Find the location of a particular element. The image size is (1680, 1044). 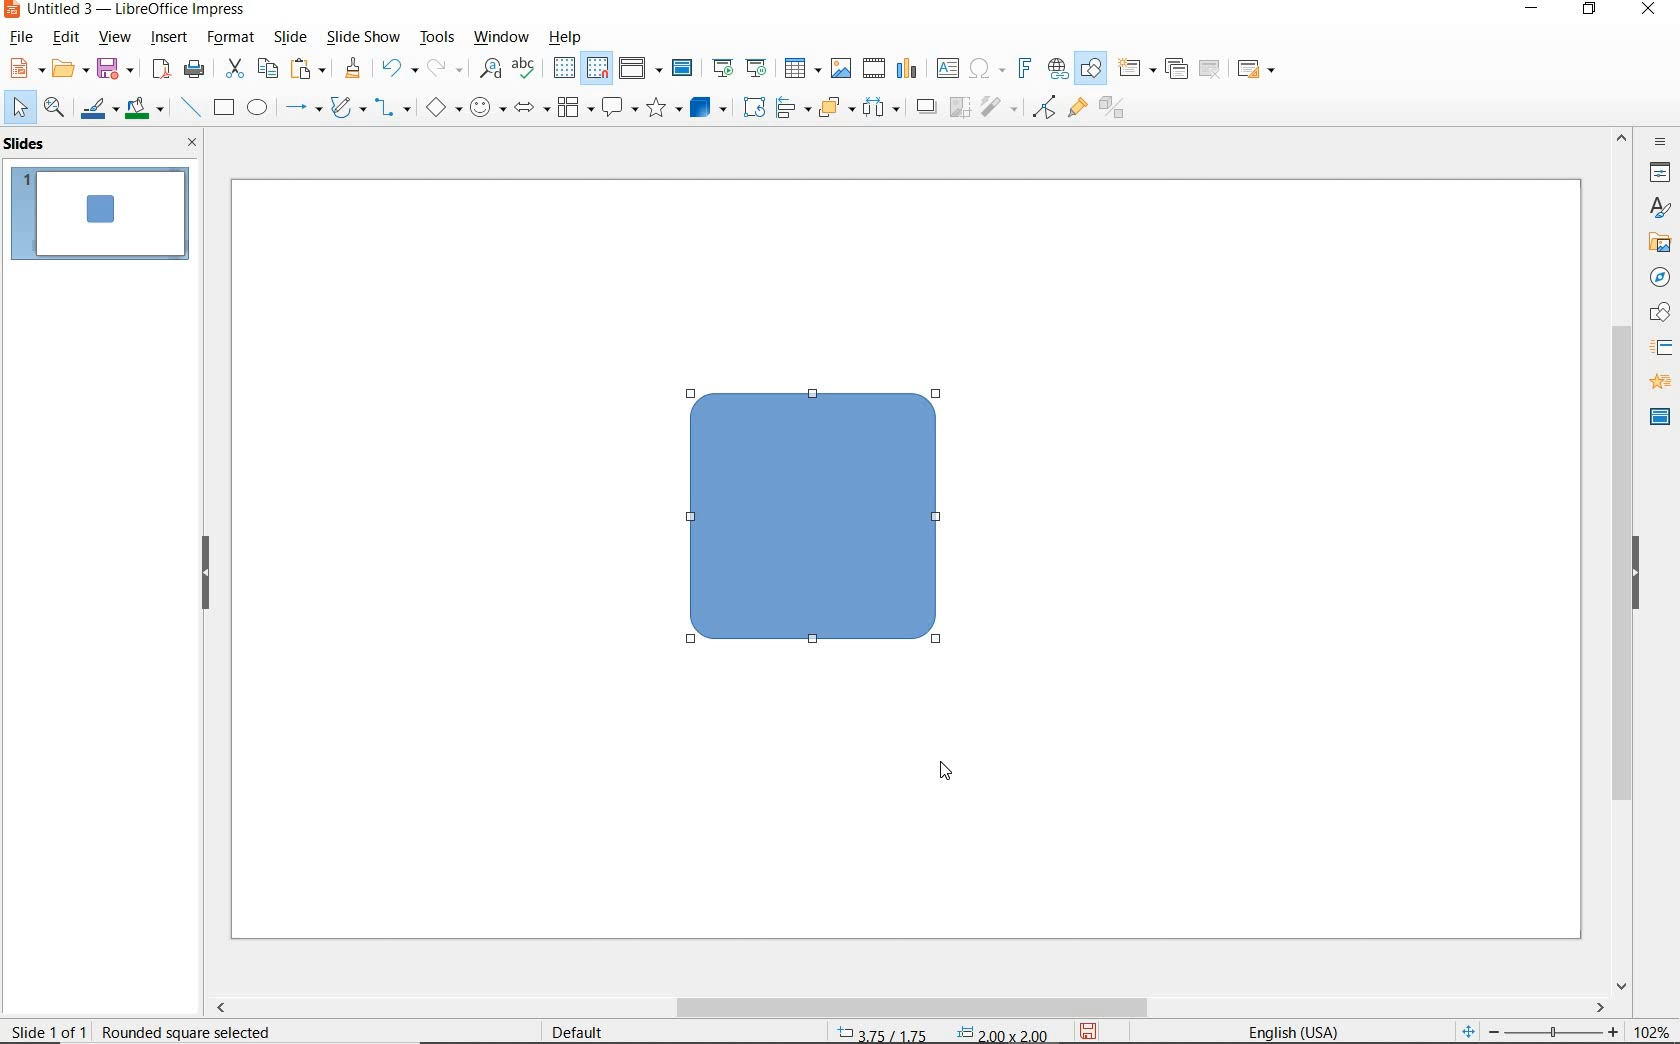

snap to grid is located at coordinates (600, 68).